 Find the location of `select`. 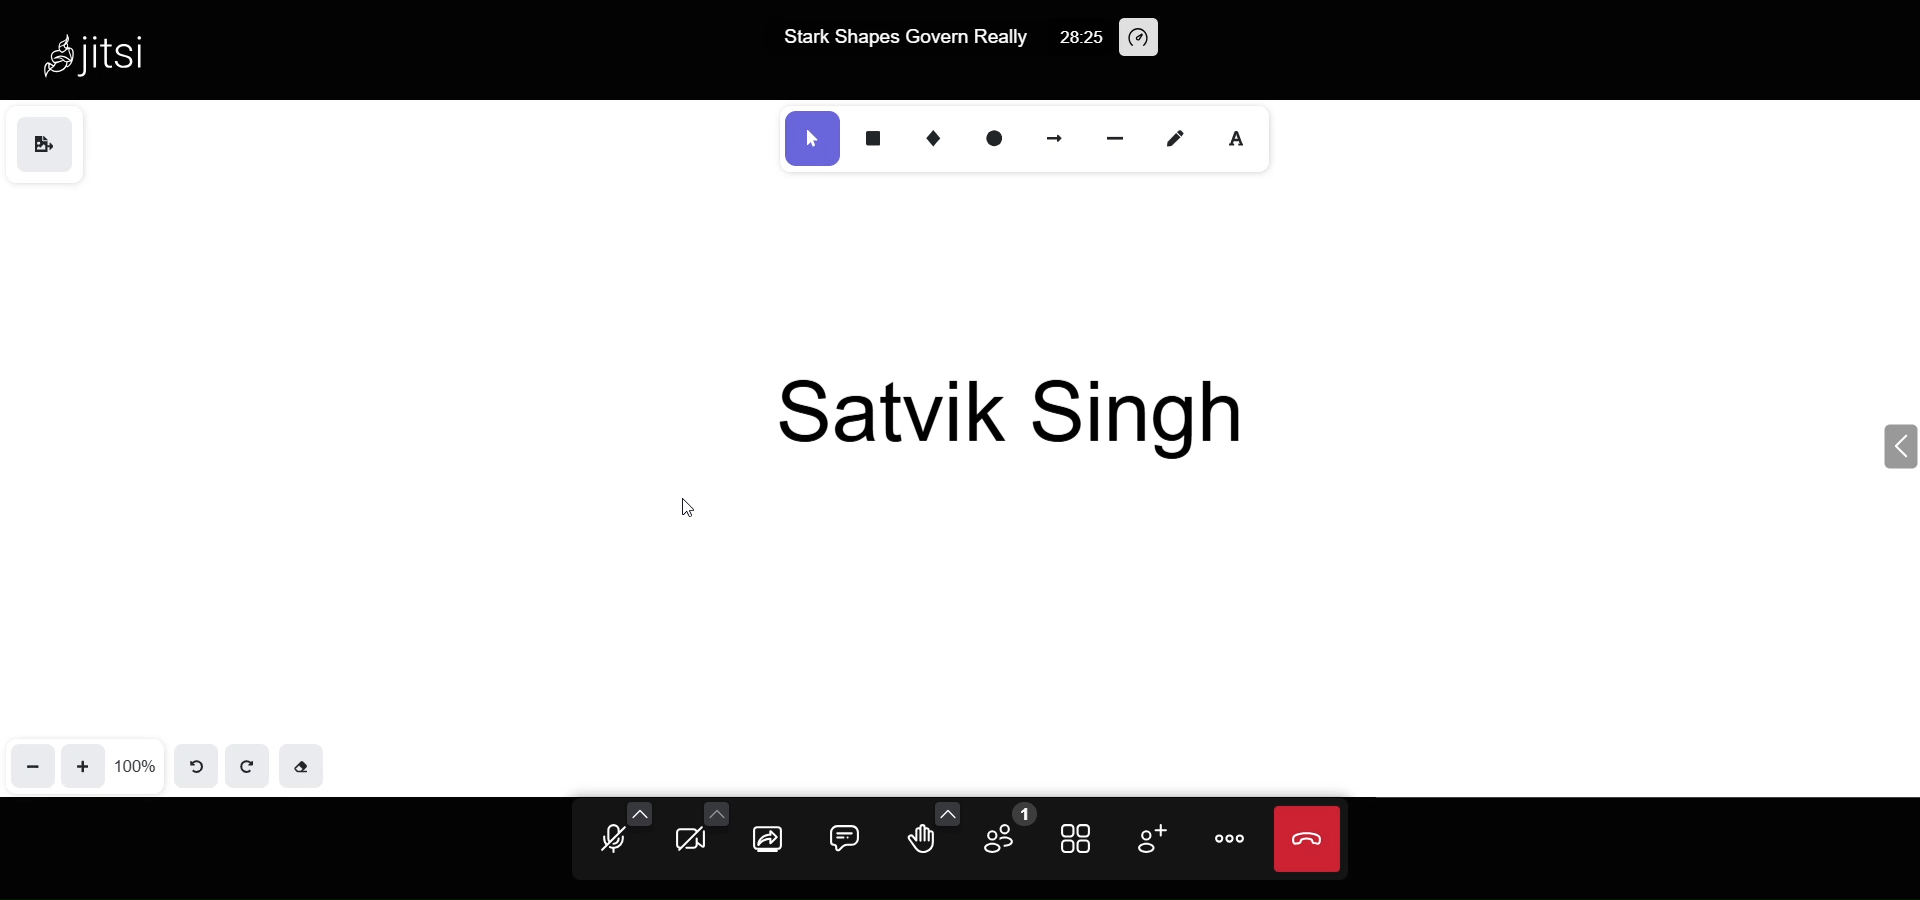

select is located at coordinates (810, 138).